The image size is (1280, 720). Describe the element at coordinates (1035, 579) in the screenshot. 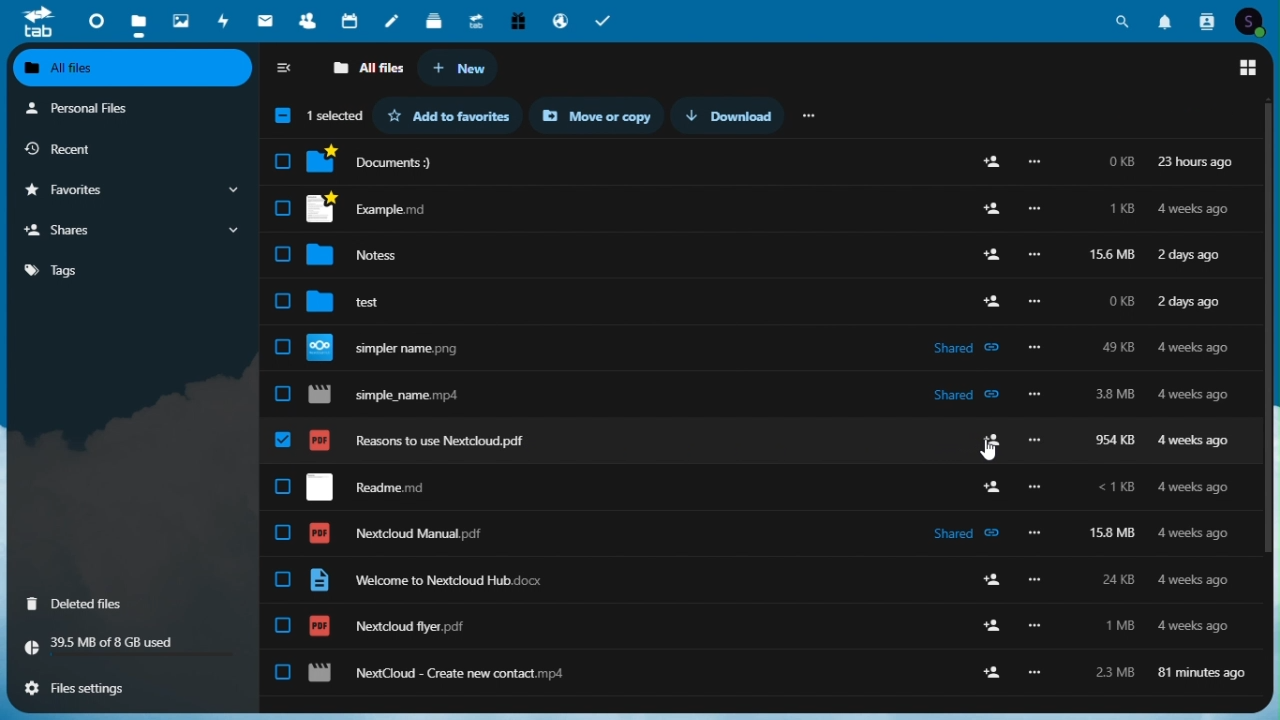

I see `more options` at that location.